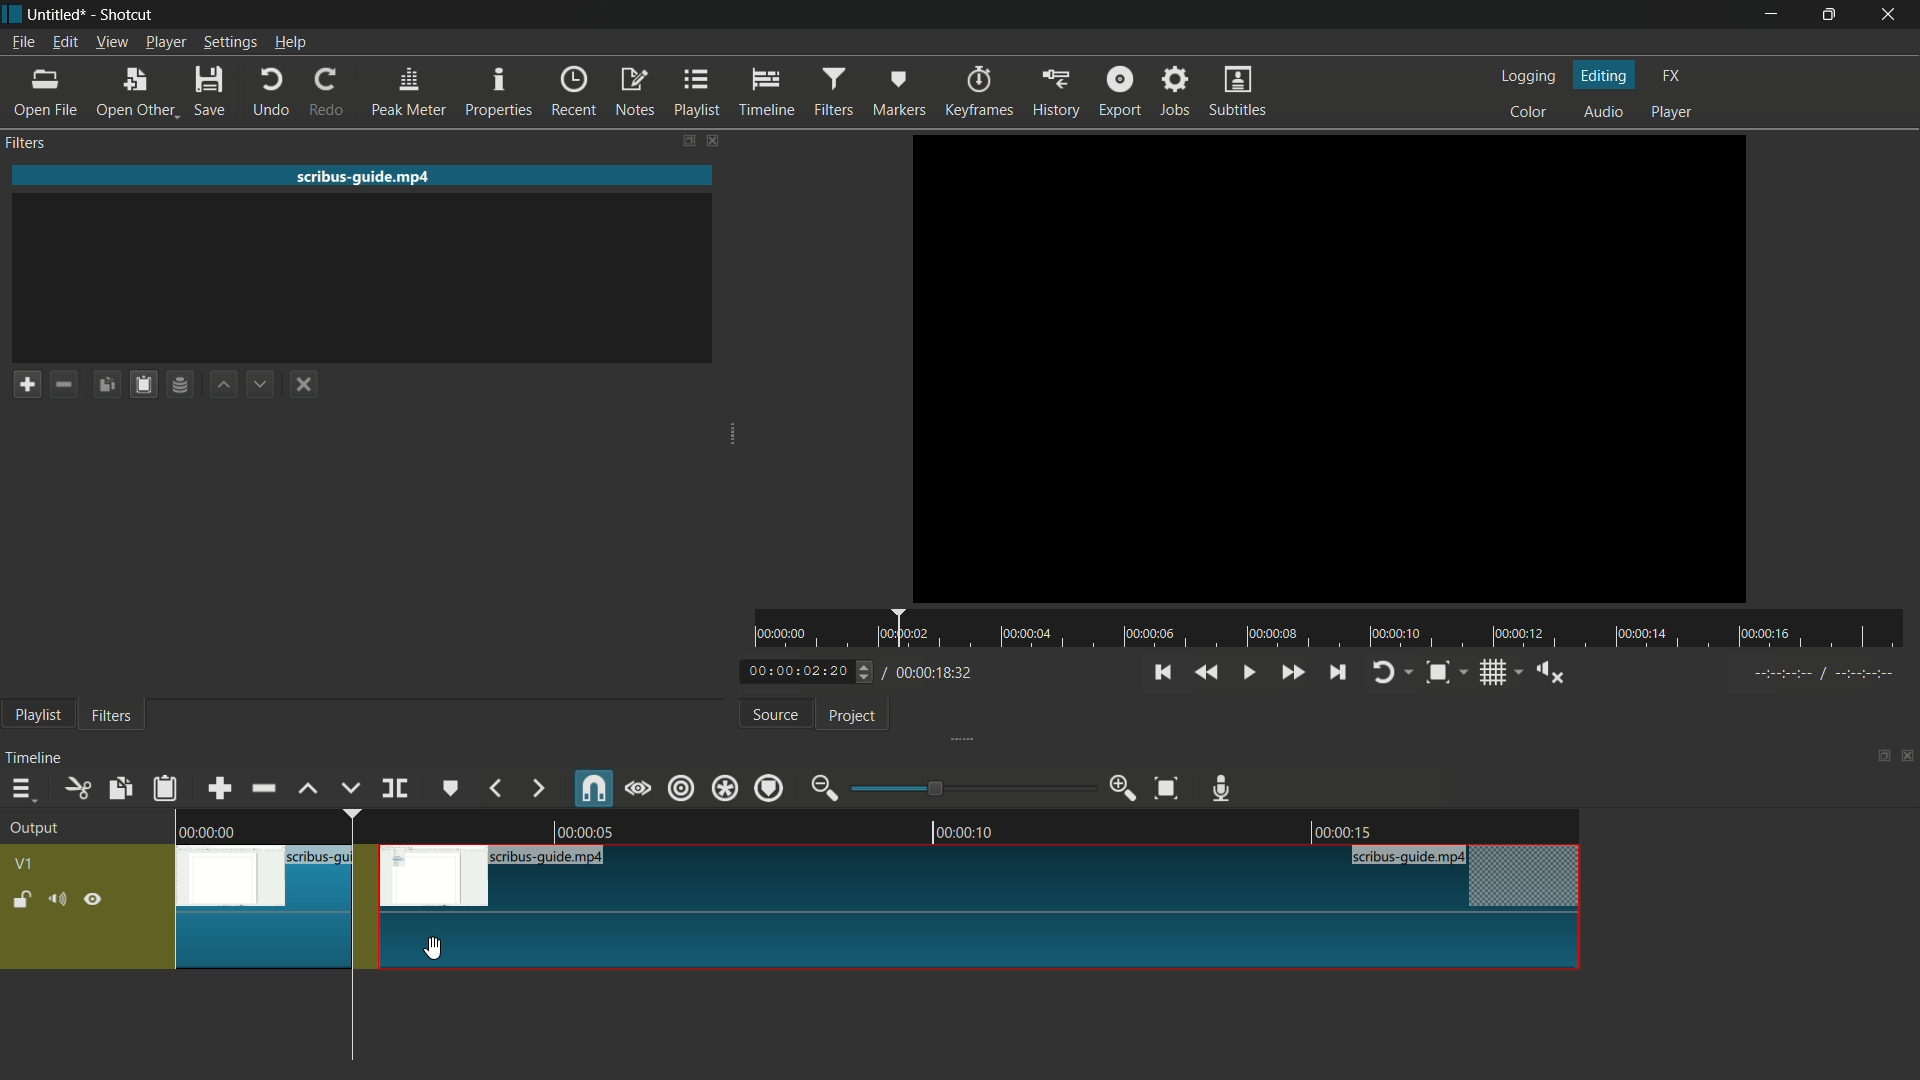 The image size is (1920, 1080). What do you see at coordinates (1247, 672) in the screenshot?
I see `toggle play or pause` at bounding box center [1247, 672].